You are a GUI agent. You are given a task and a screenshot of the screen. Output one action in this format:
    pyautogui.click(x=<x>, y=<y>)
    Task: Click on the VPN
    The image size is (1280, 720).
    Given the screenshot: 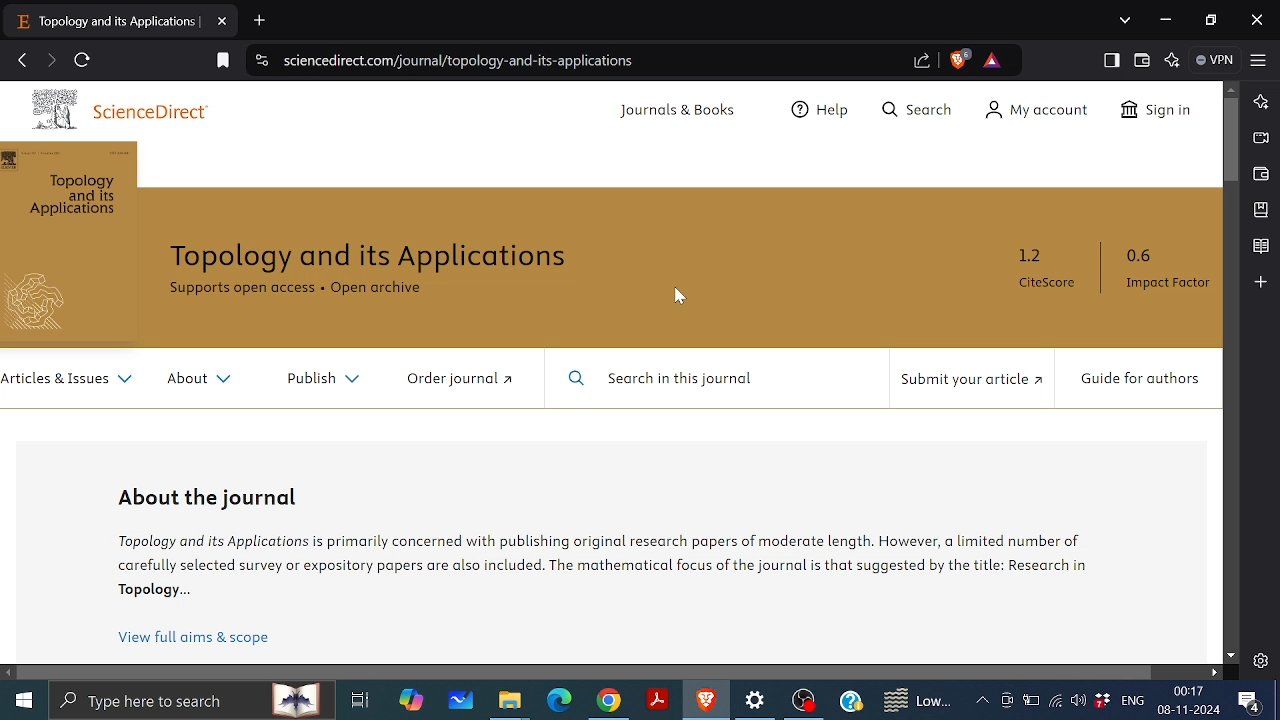 What is the action you would take?
    pyautogui.click(x=1215, y=61)
    